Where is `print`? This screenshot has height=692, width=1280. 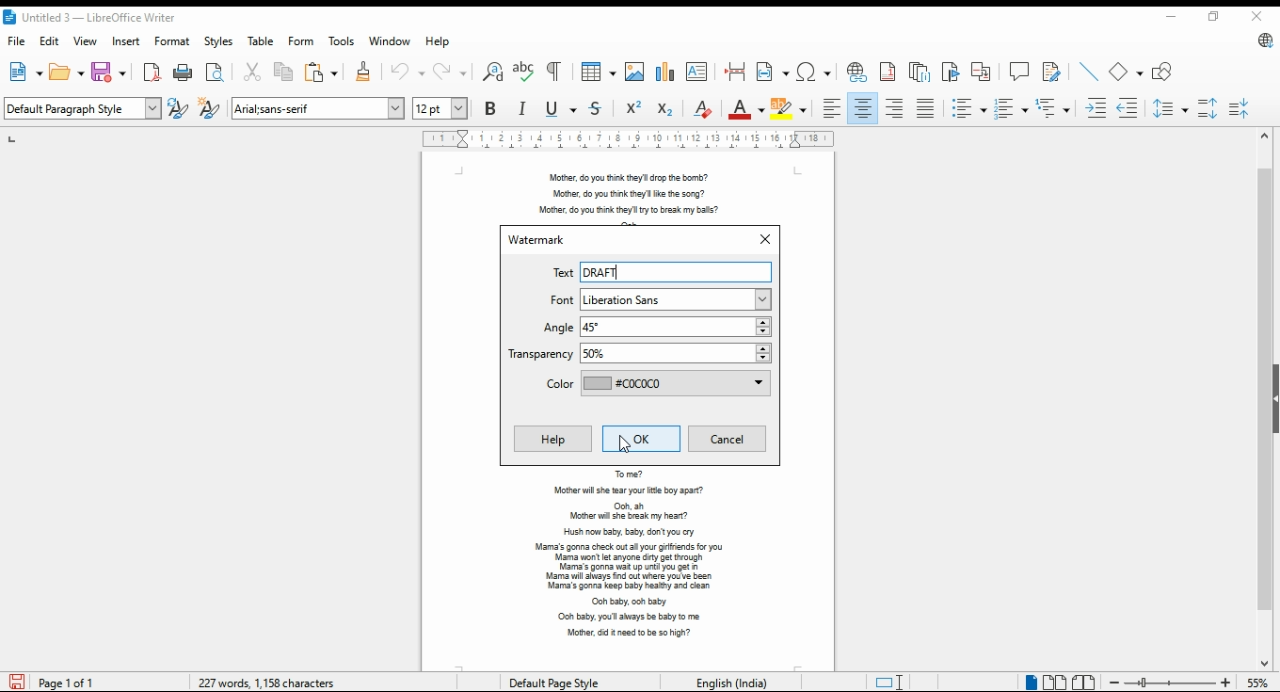 print is located at coordinates (185, 72).